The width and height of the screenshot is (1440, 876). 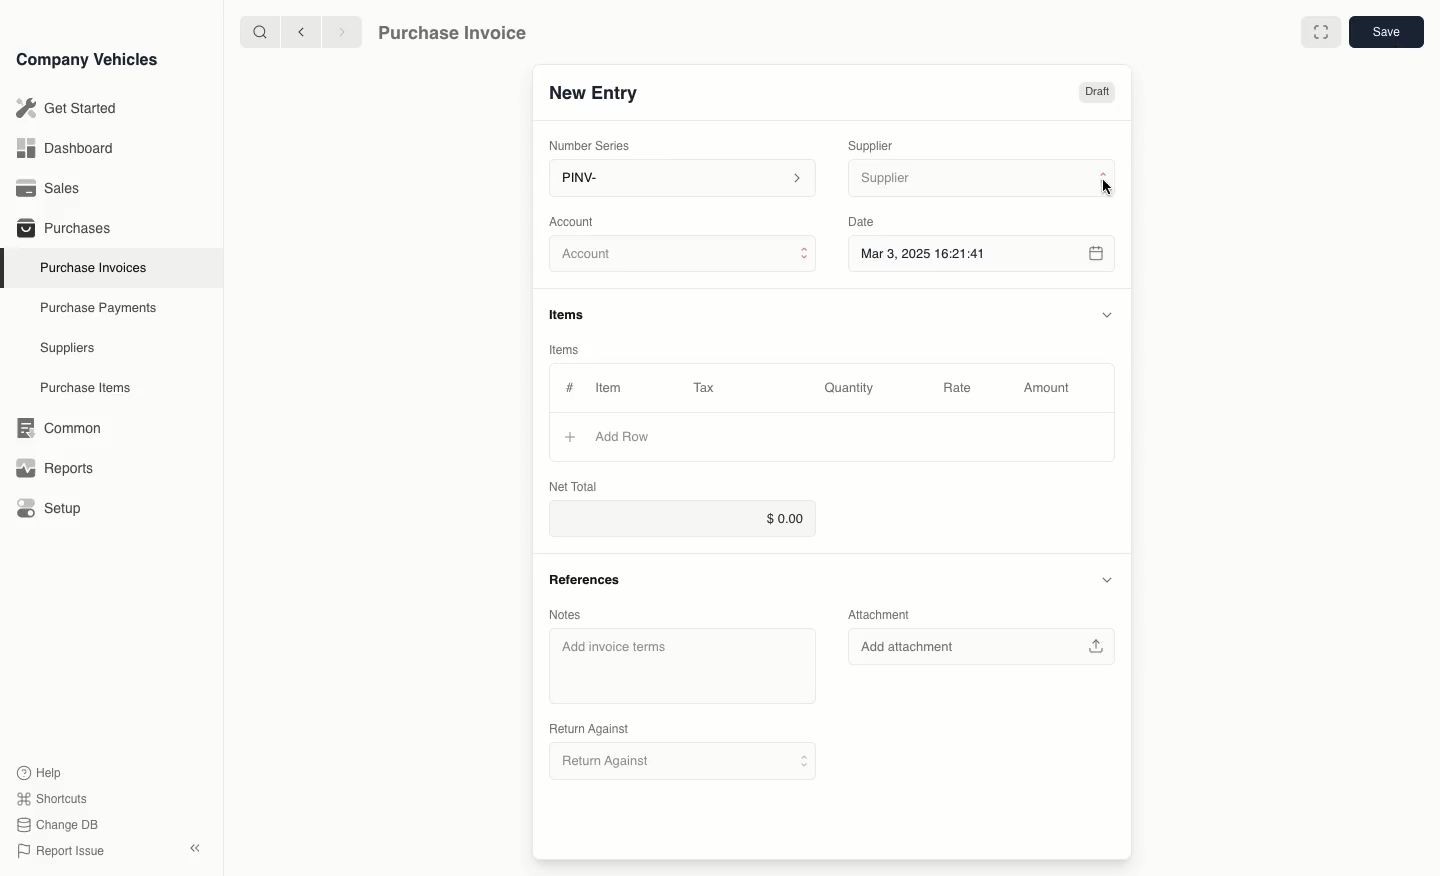 What do you see at coordinates (1095, 90) in the screenshot?
I see `Draft` at bounding box center [1095, 90].